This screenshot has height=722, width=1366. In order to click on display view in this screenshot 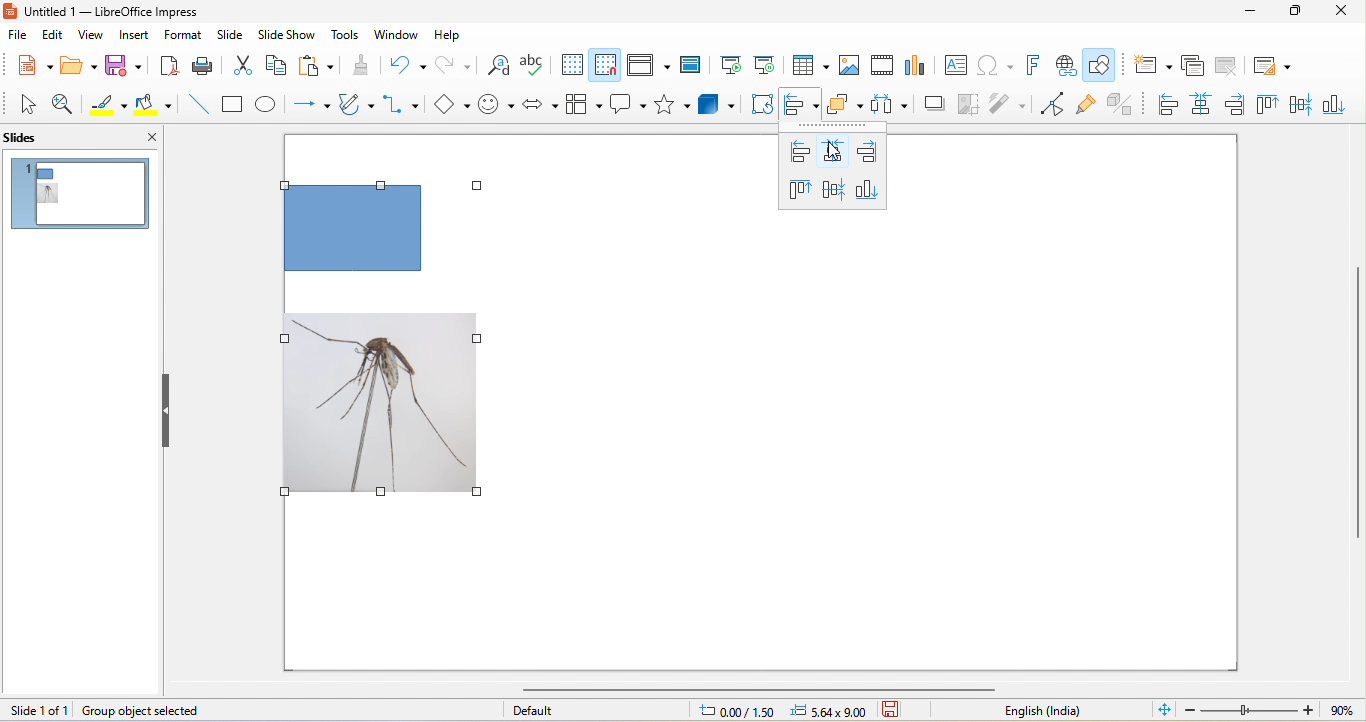, I will do `click(653, 66)`.